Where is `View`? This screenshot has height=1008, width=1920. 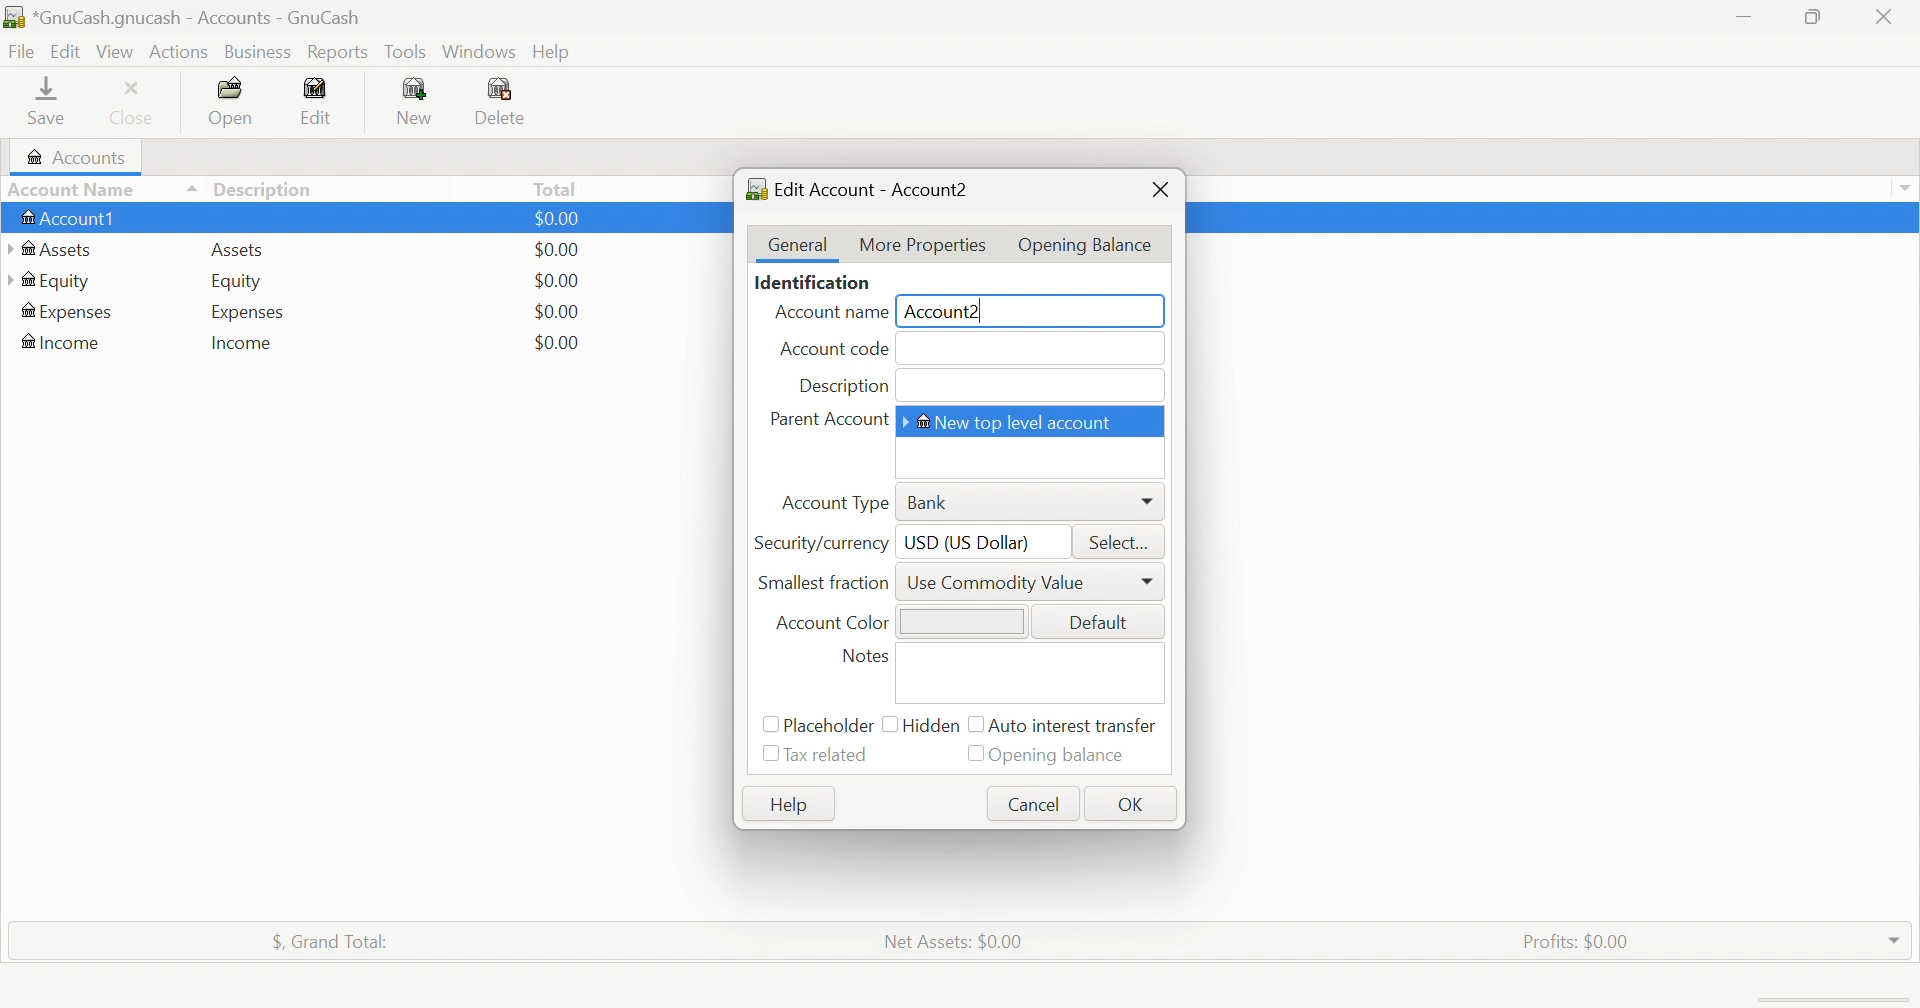 View is located at coordinates (116, 52).